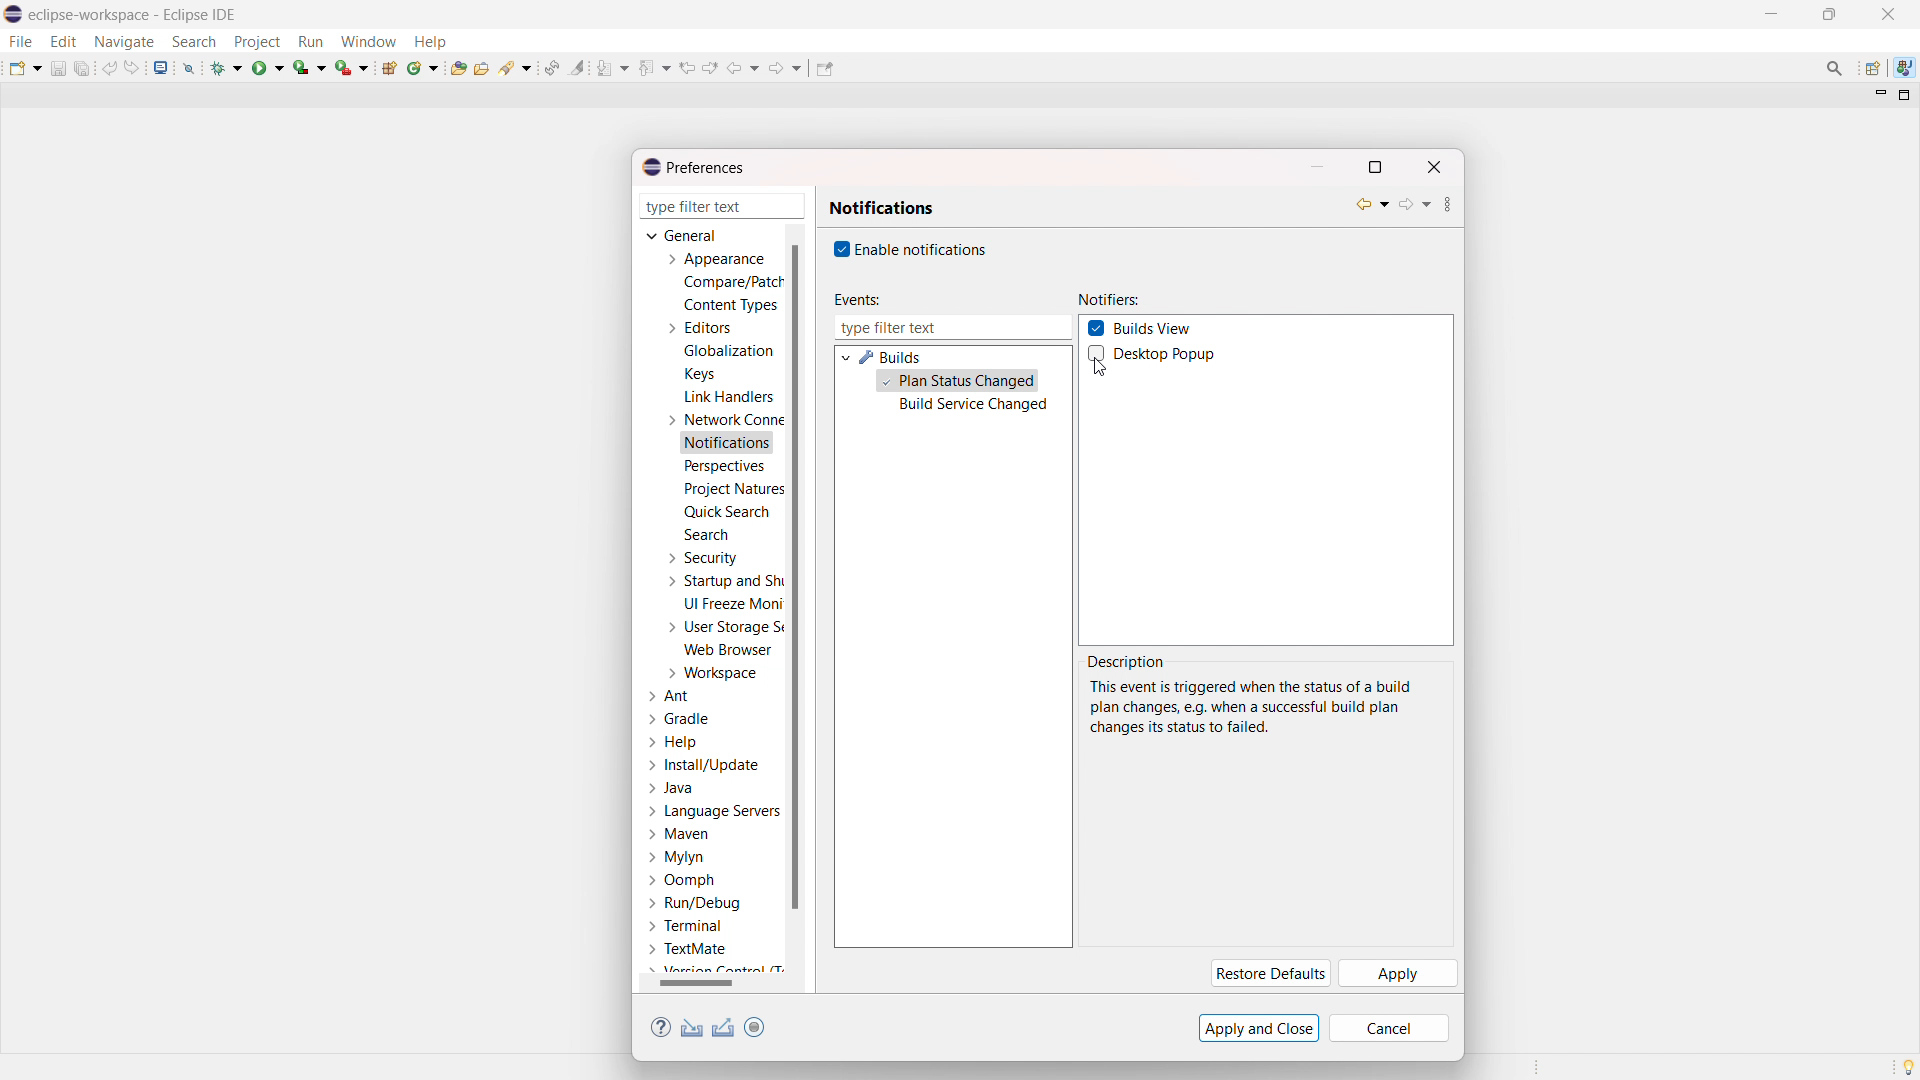 This screenshot has width=1920, height=1080. What do you see at coordinates (110, 68) in the screenshot?
I see `undo` at bounding box center [110, 68].